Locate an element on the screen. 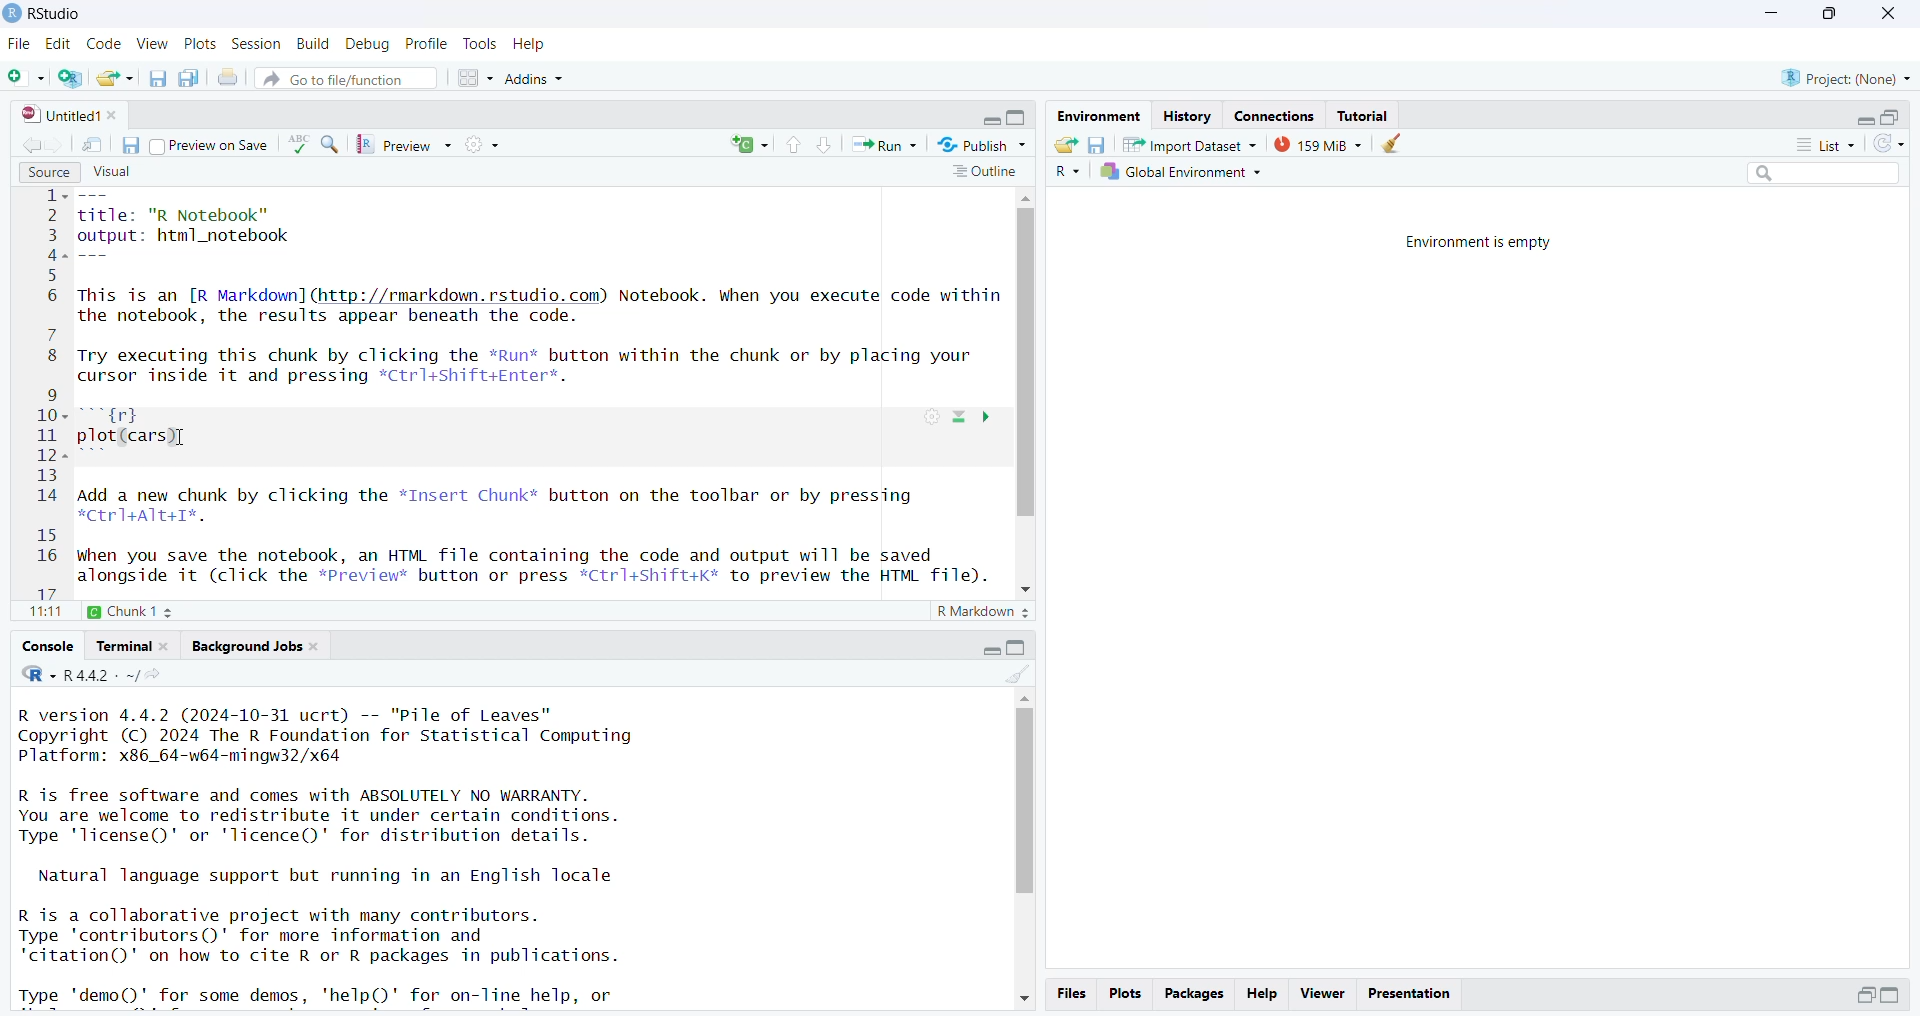 Image resolution: width=1920 pixels, height=1016 pixels. publish is located at coordinates (980, 144).